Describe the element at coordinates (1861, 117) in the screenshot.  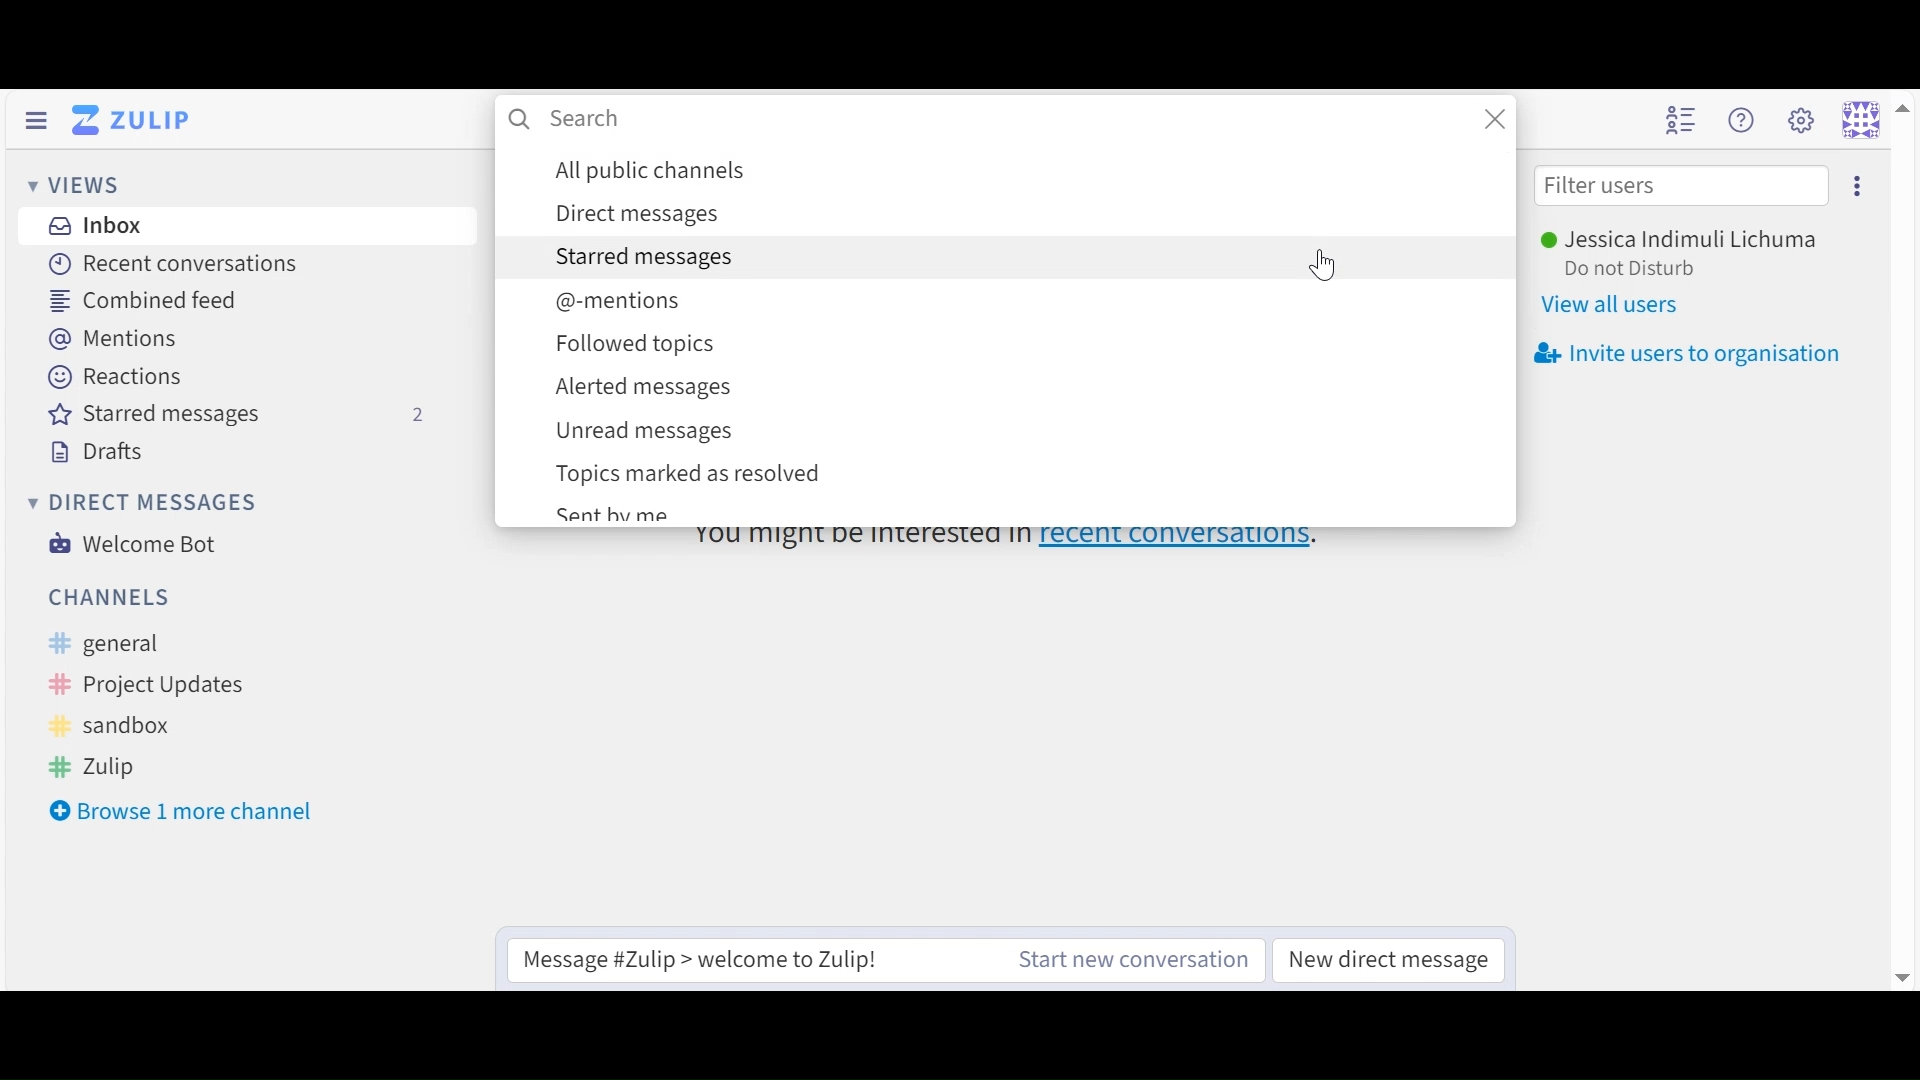
I see `Personal menu` at that location.